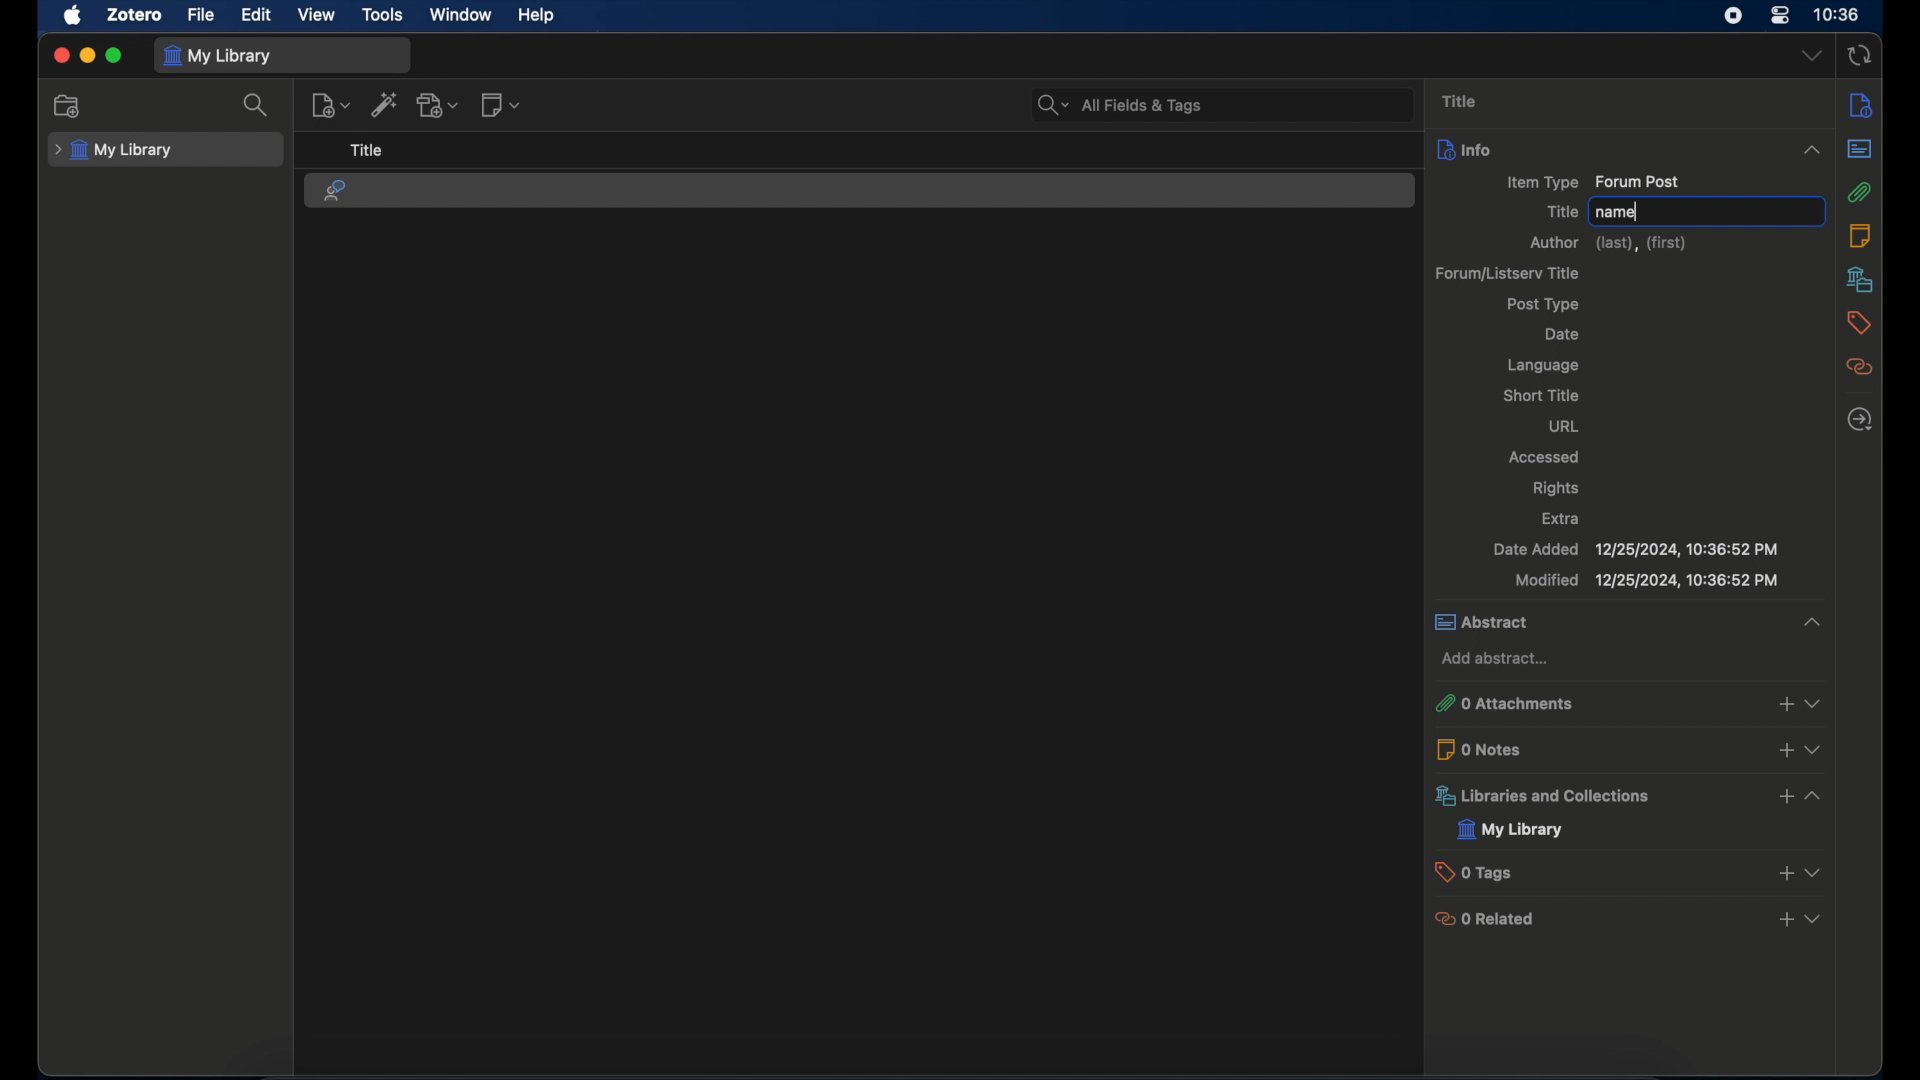 Image resolution: width=1920 pixels, height=1080 pixels. Describe the element at coordinates (1860, 323) in the screenshot. I see `tags` at that location.